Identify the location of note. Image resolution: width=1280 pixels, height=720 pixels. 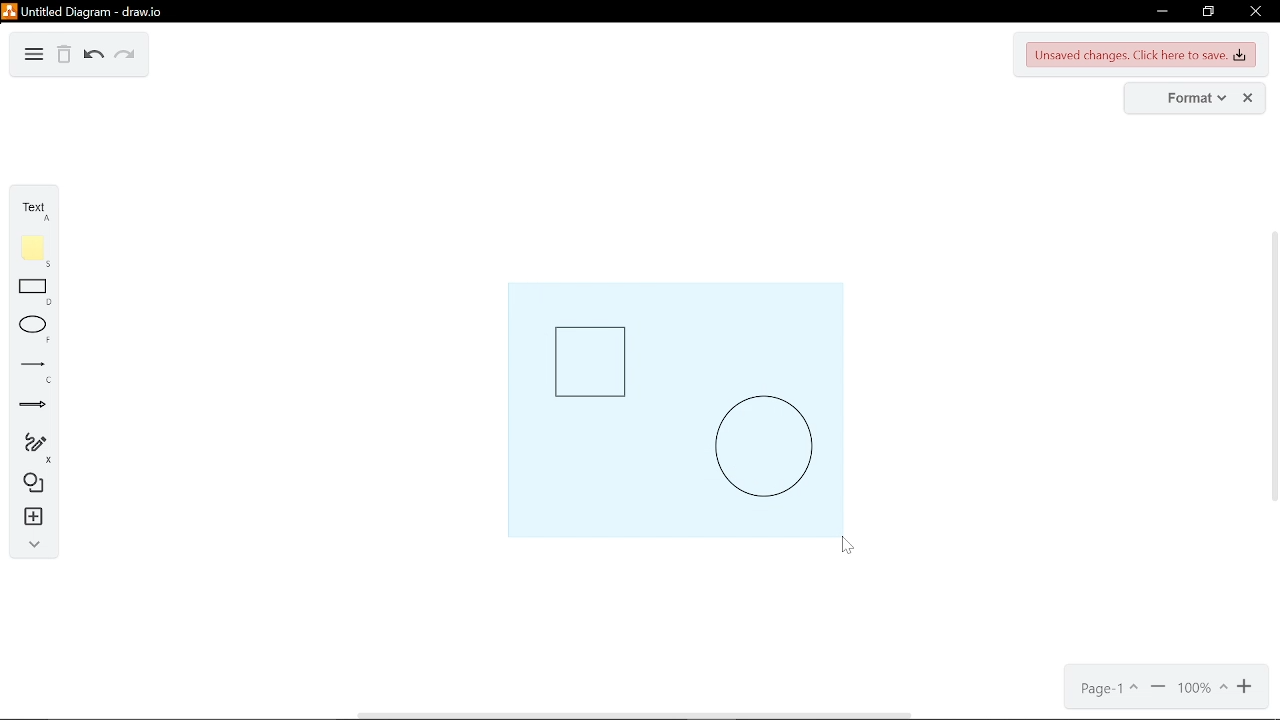
(31, 252).